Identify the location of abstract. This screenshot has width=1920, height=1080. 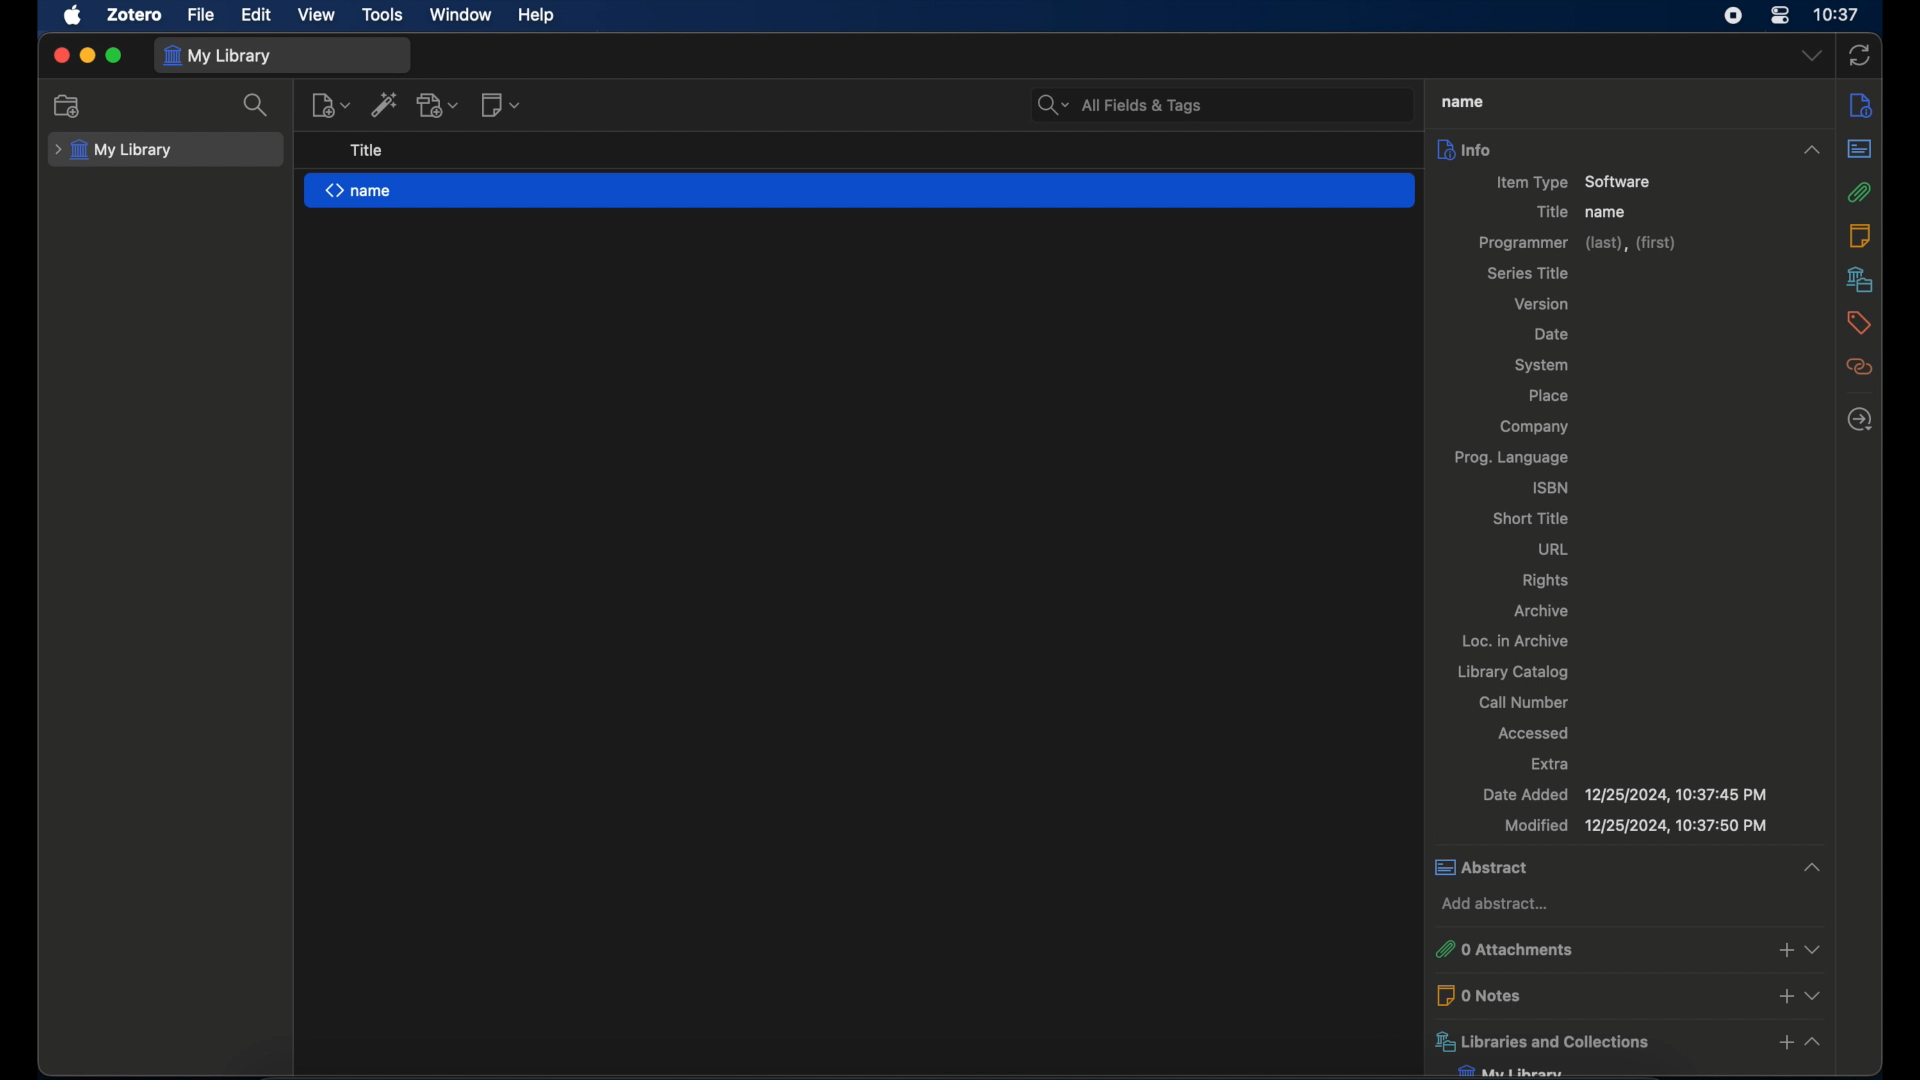
(1859, 150).